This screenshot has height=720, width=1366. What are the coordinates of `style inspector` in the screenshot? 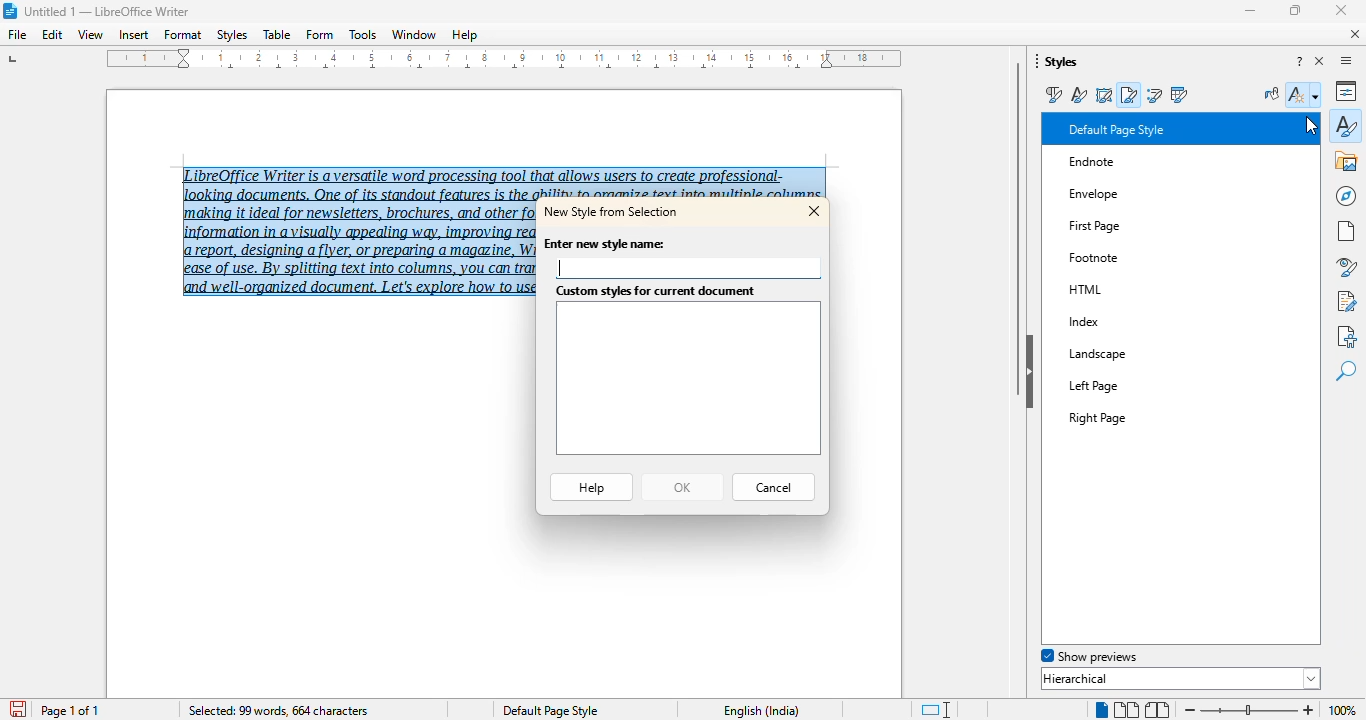 It's located at (1346, 268).